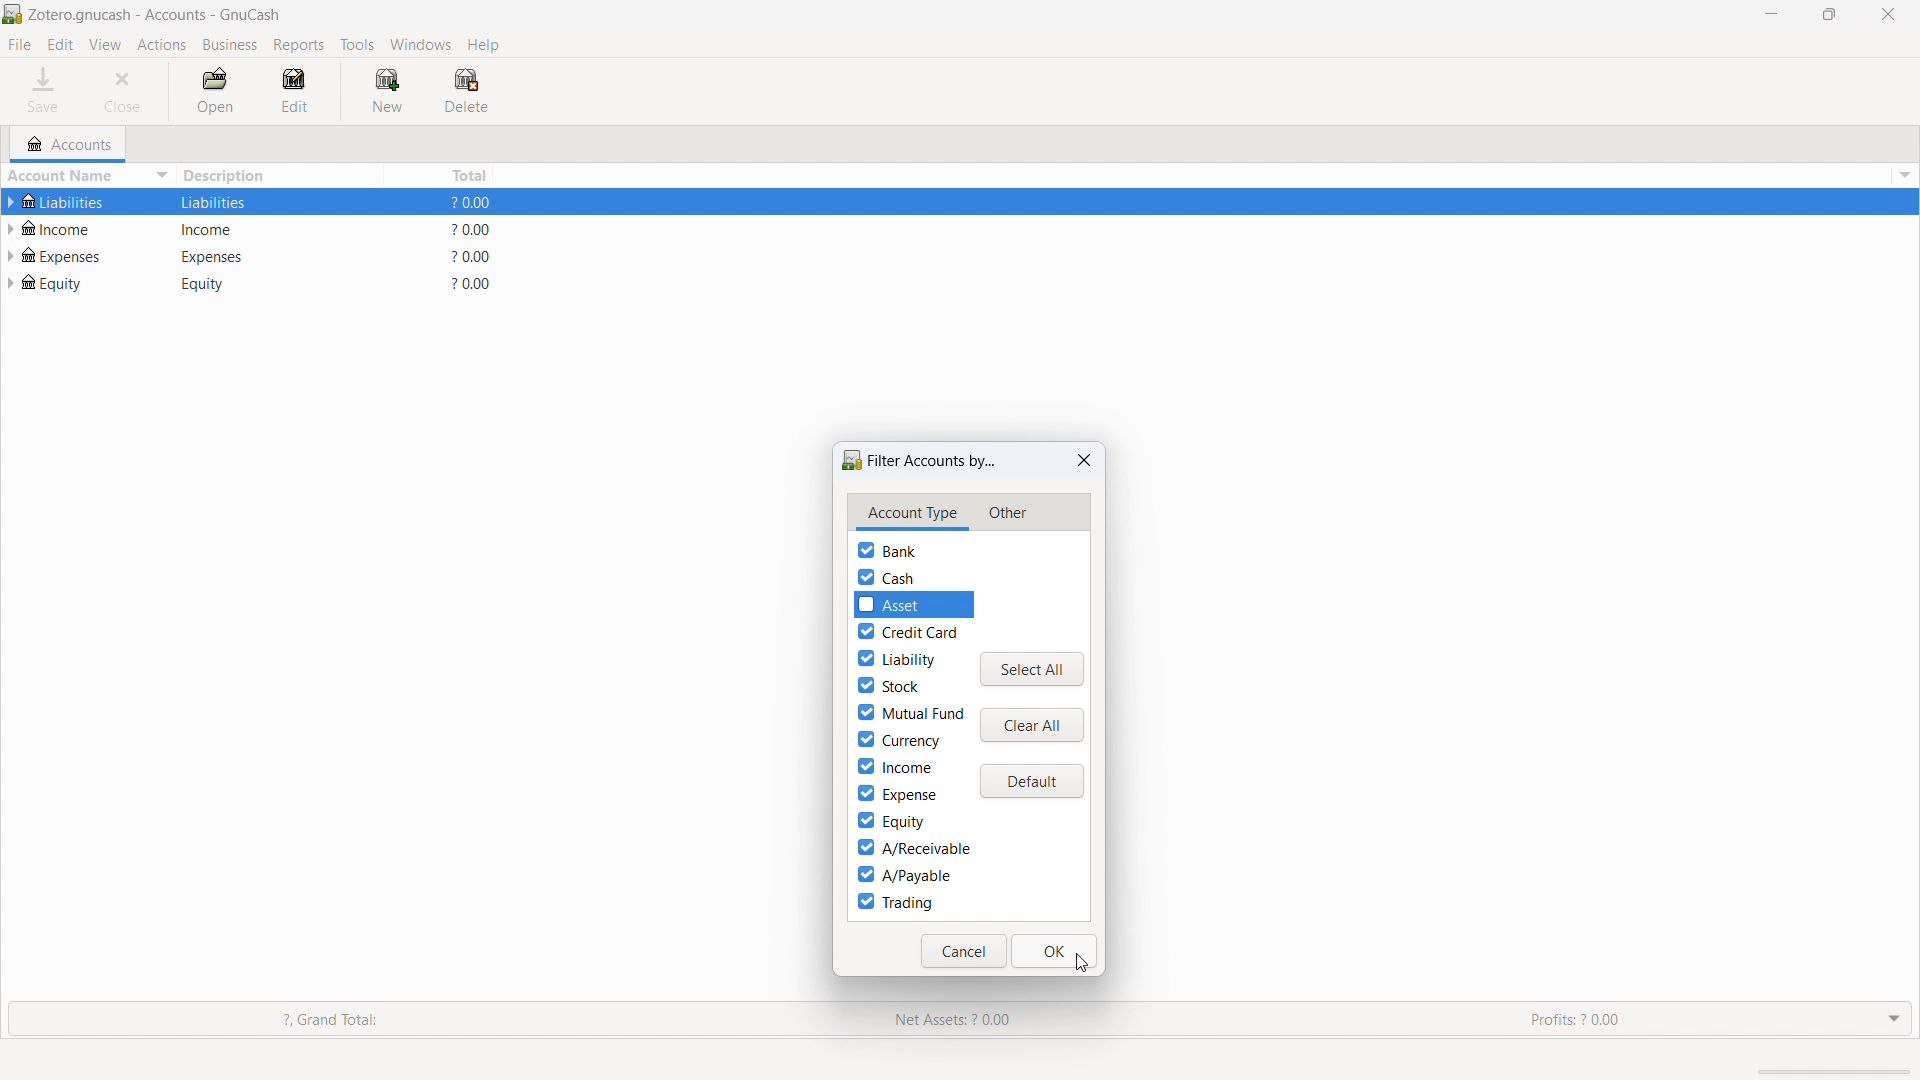  I want to click on reports, so click(299, 45).